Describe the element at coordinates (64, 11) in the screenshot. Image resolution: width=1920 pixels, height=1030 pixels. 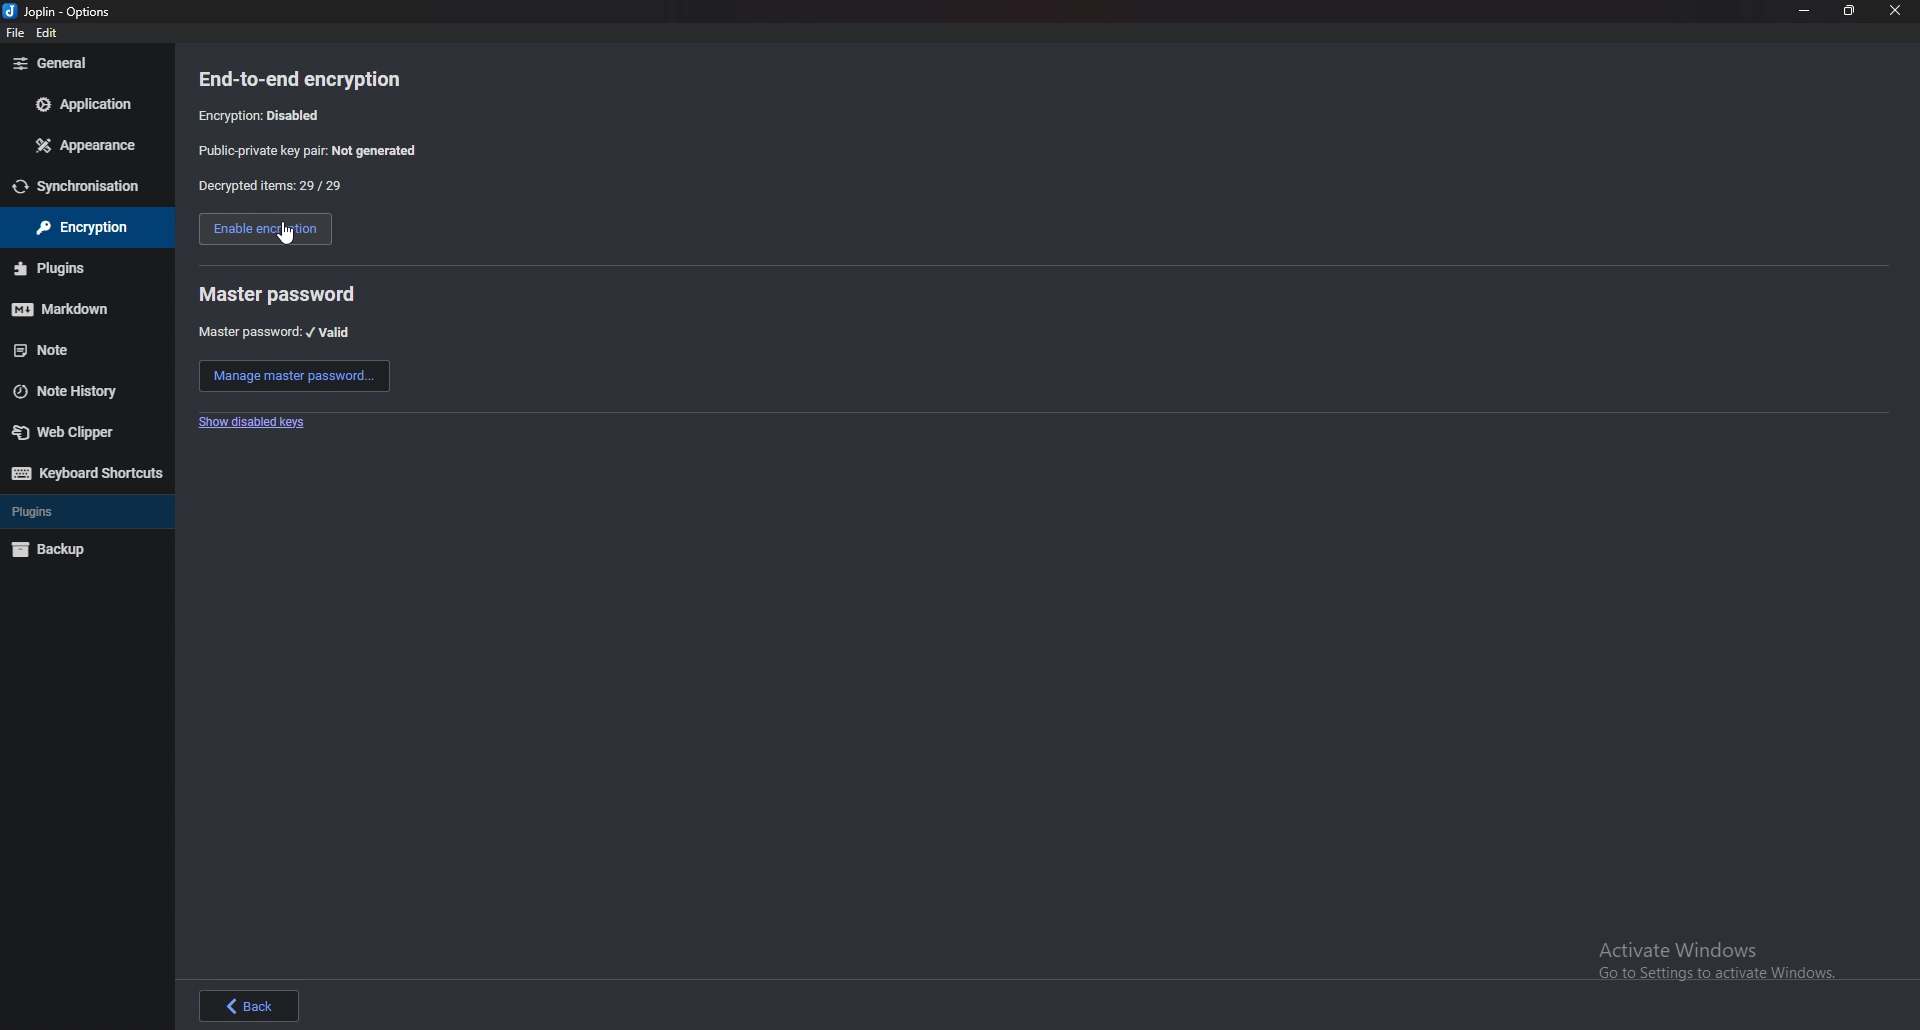
I see `` at that location.